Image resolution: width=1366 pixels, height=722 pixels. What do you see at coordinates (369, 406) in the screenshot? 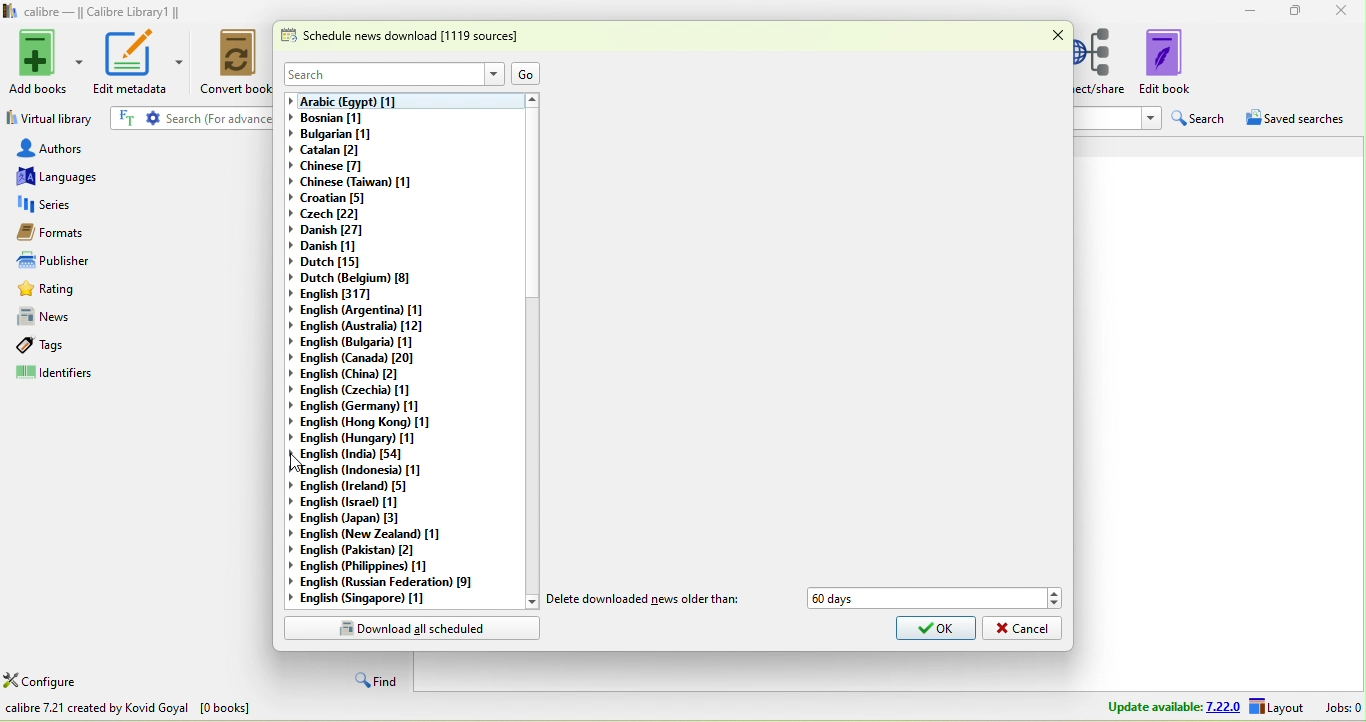
I see `english (germany)[1]` at bounding box center [369, 406].